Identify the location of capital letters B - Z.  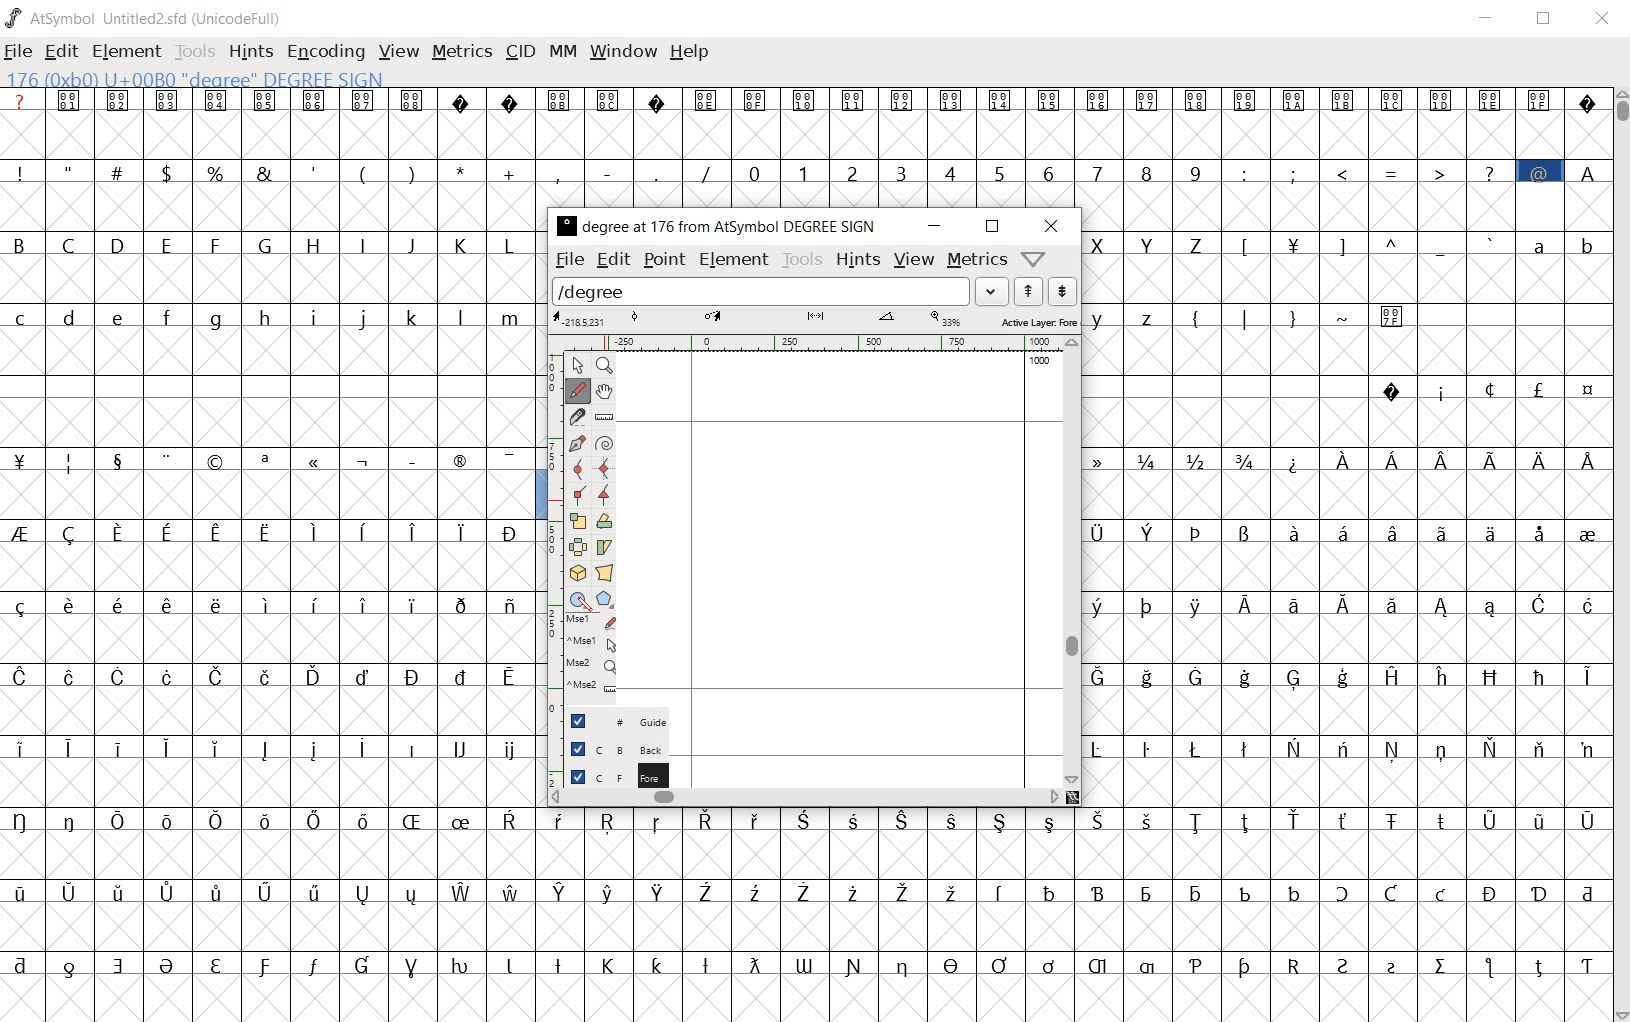
(271, 243).